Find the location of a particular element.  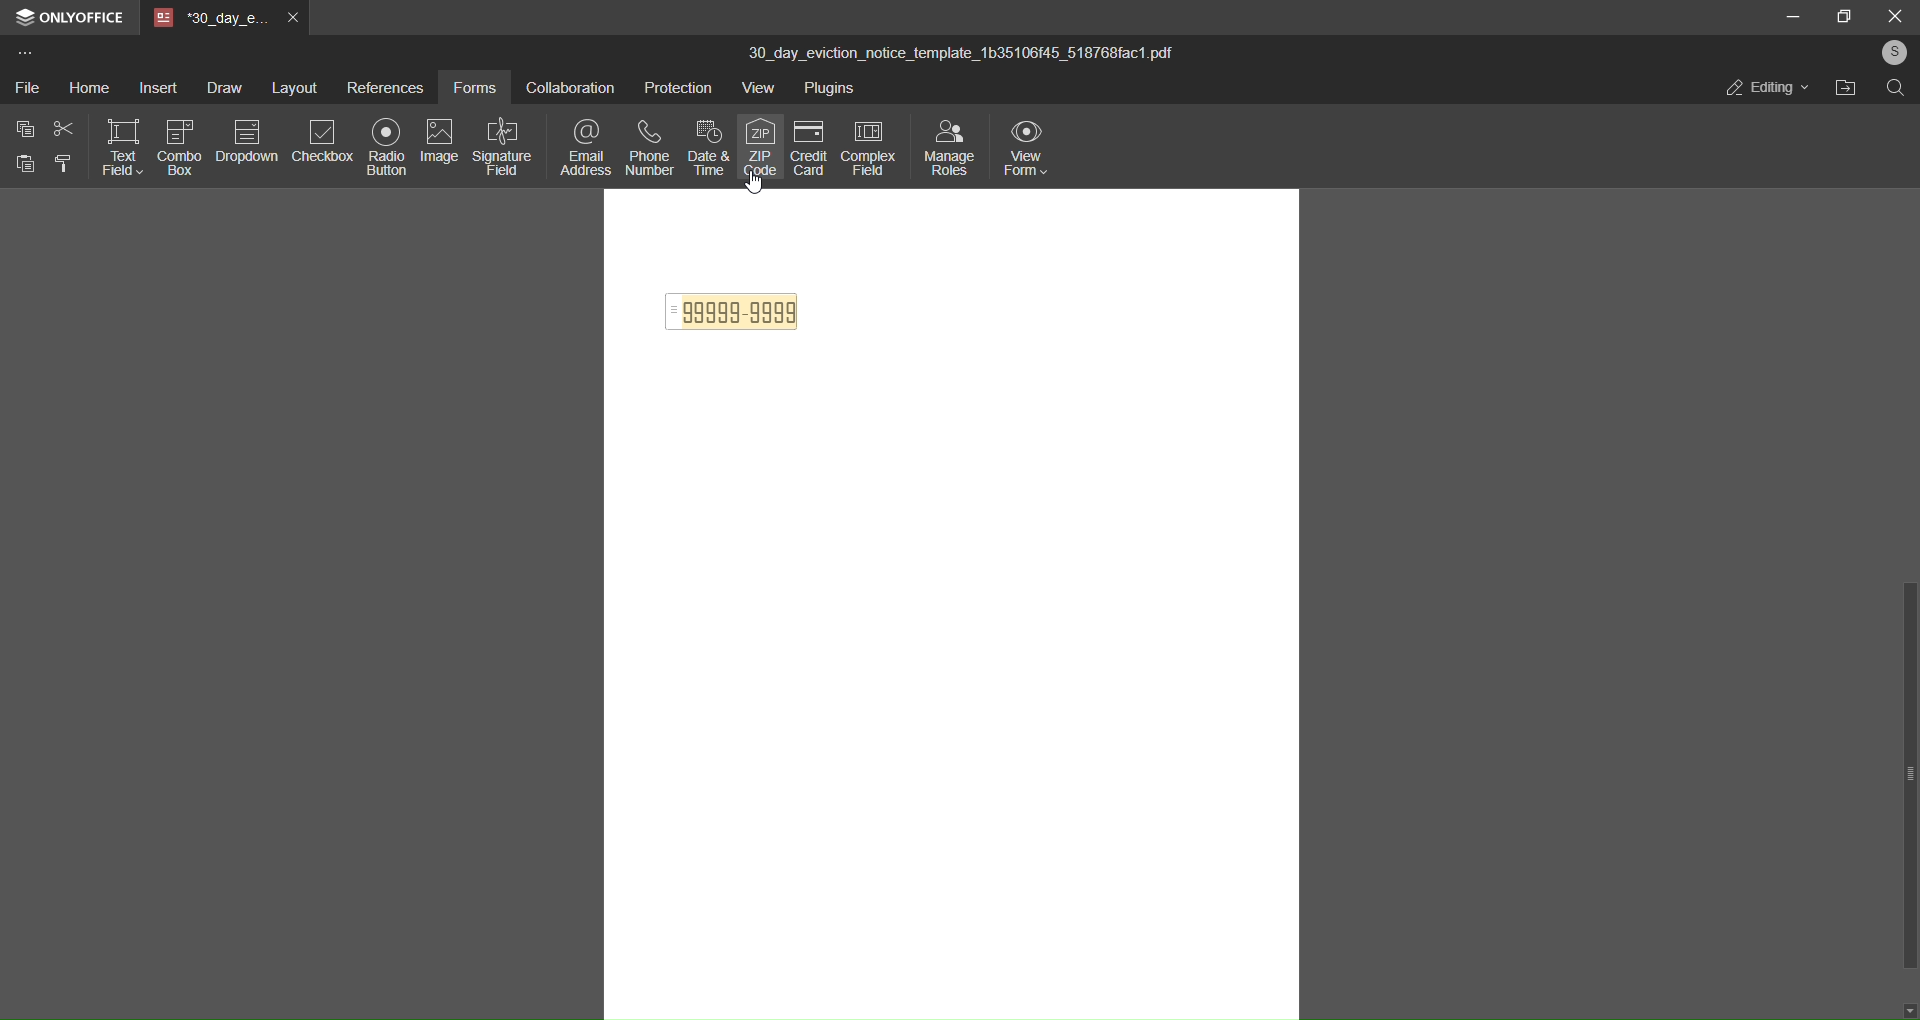

home is located at coordinates (88, 89).